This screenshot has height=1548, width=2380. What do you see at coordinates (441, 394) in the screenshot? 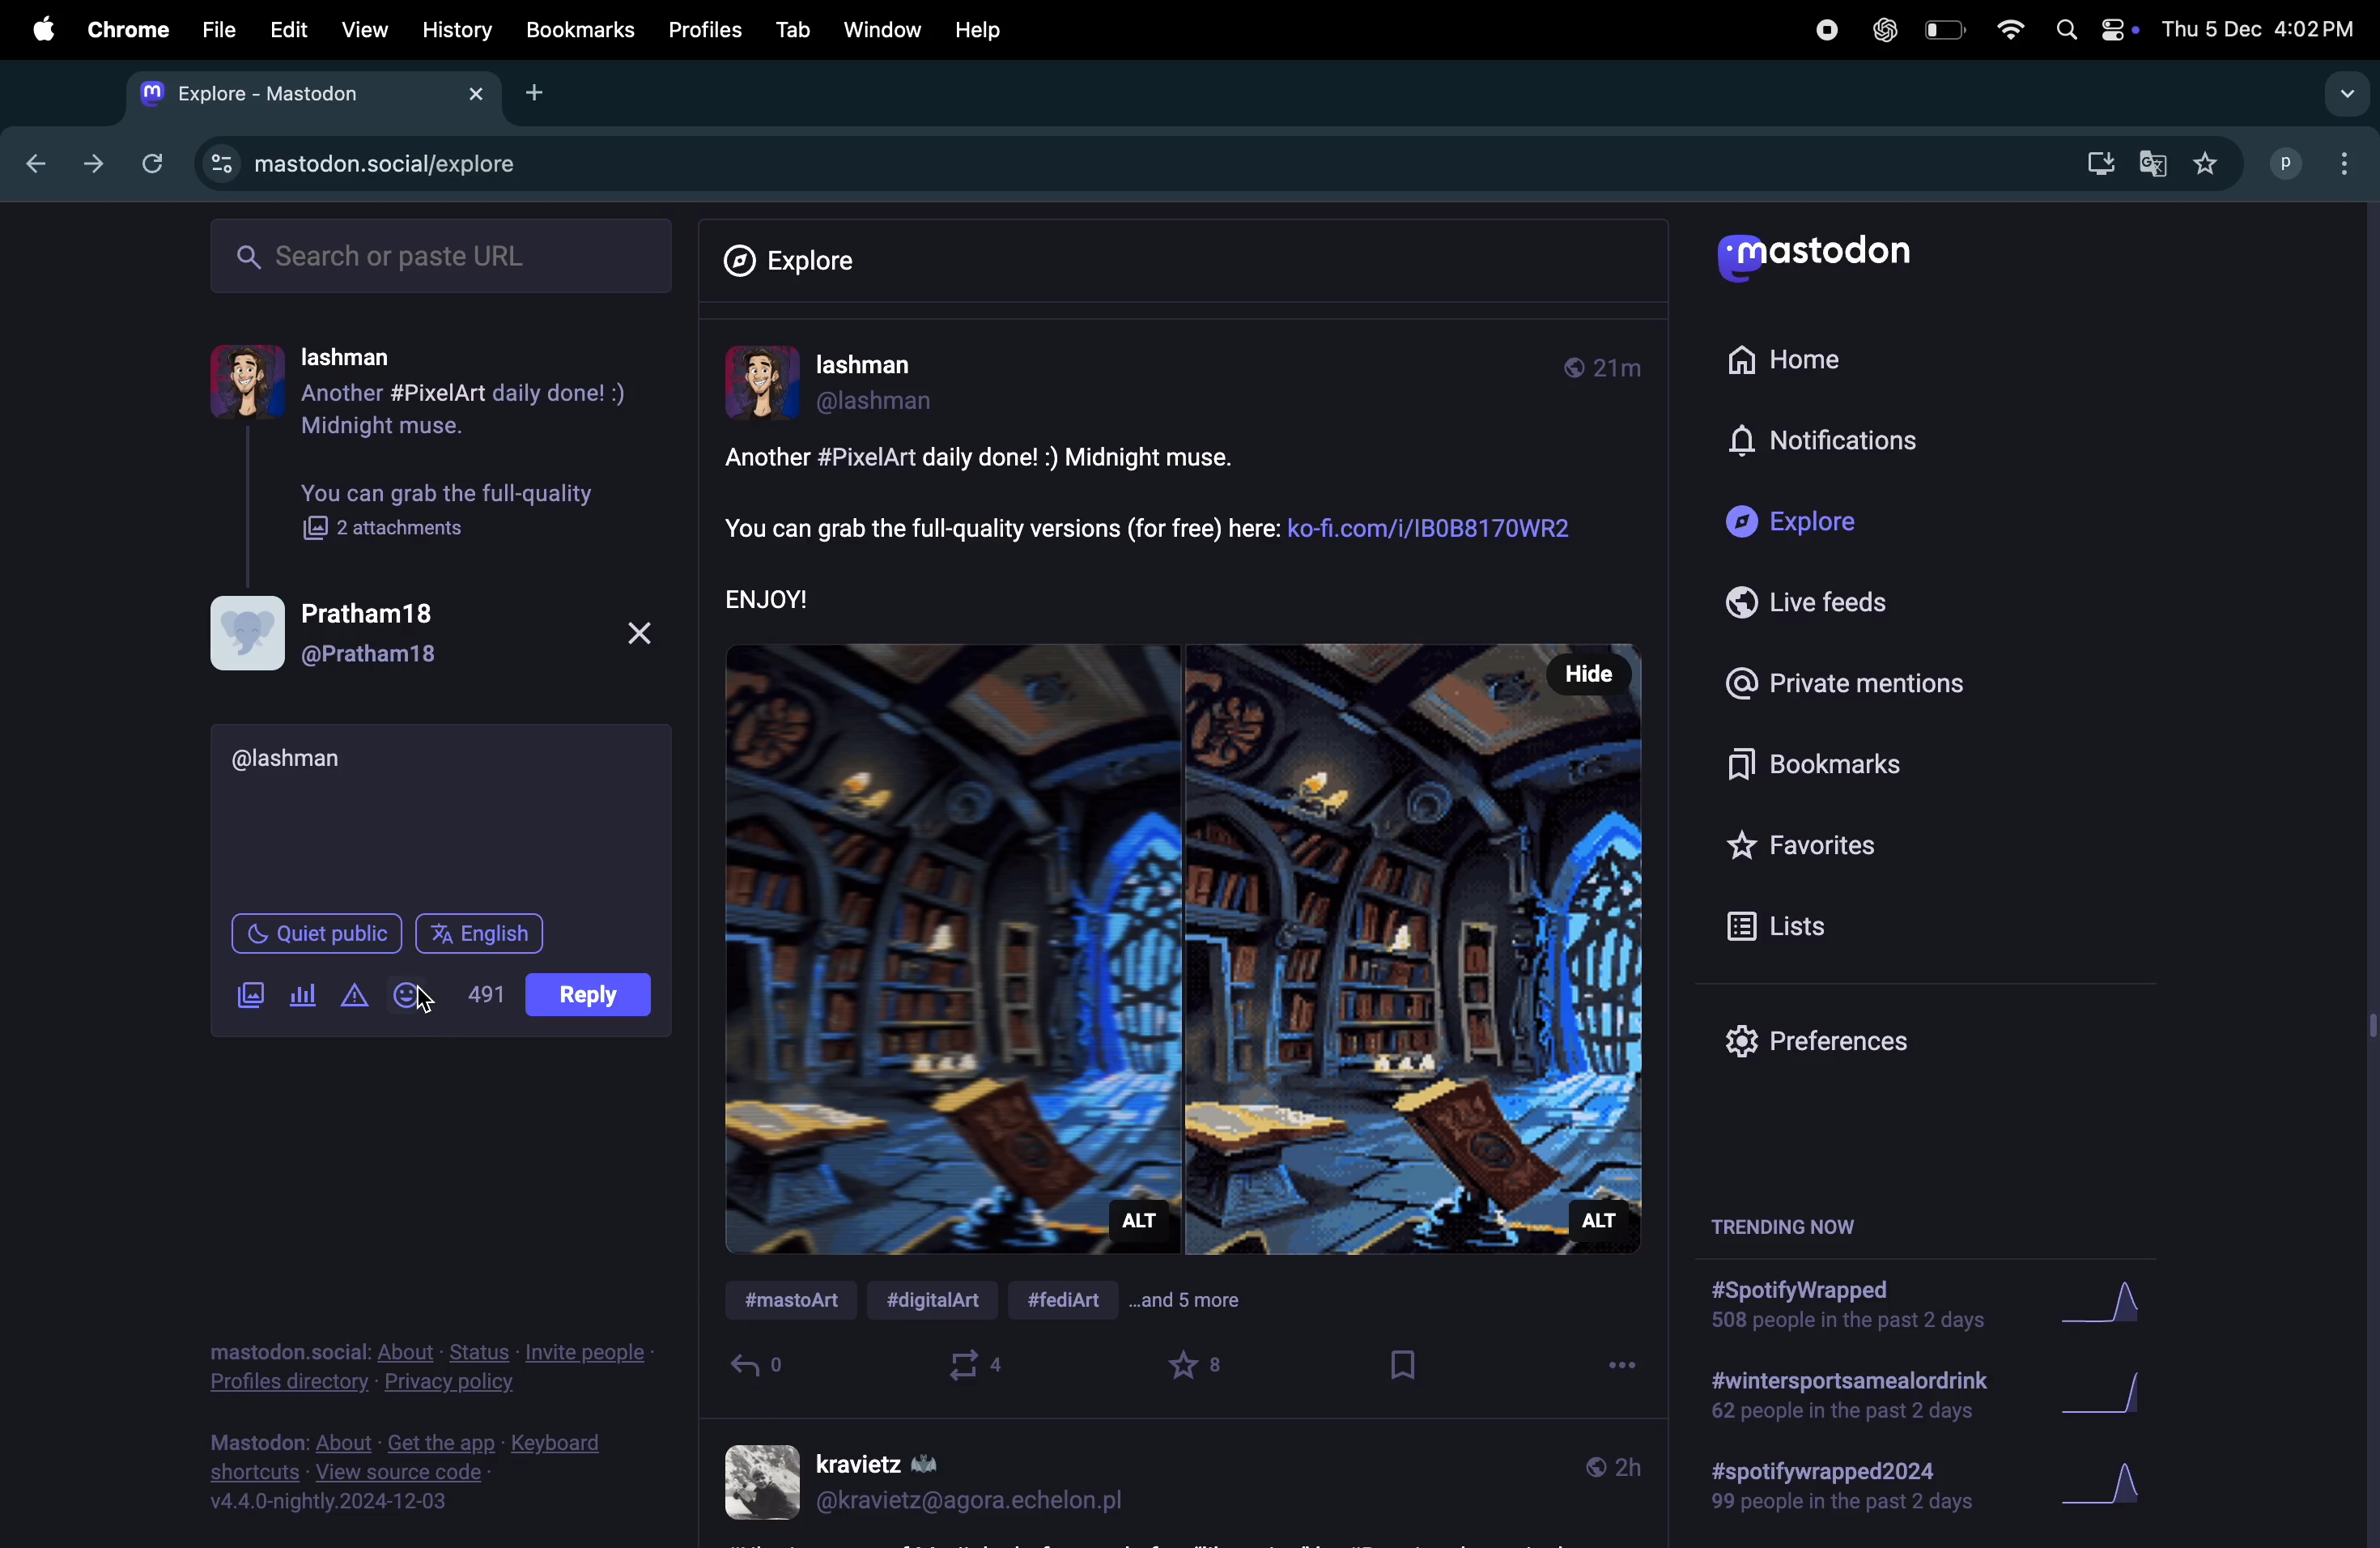
I see `user profile` at bounding box center [441, 394].